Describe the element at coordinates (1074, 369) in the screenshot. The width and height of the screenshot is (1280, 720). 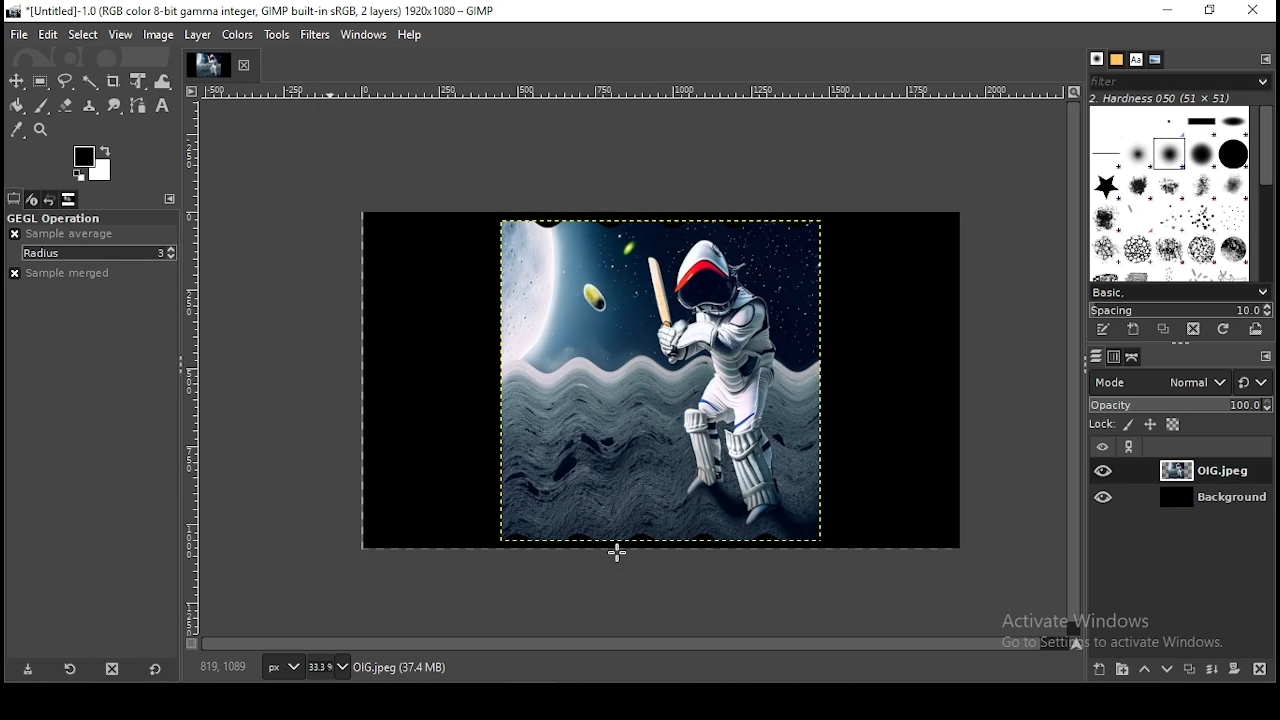
I see `scroll bar` at that location.